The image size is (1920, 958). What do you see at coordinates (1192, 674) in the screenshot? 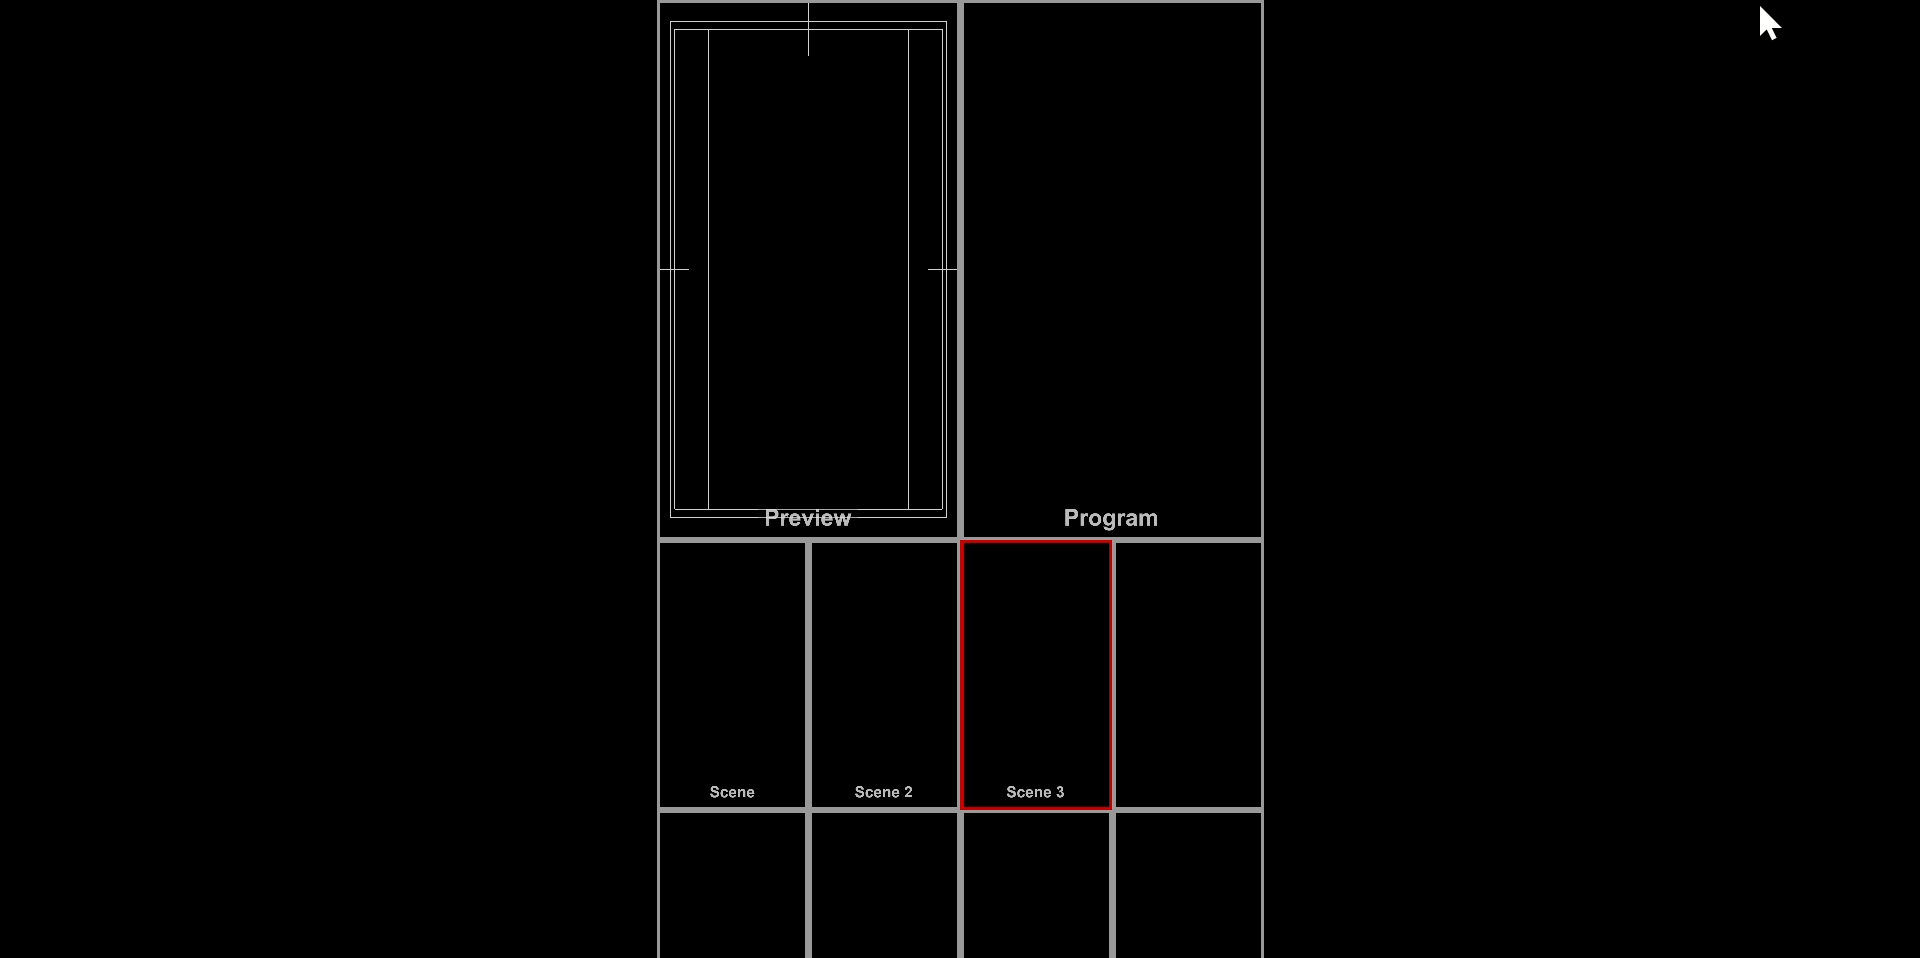
I see `placeholders for scenes that don't currently have any content assigned to them` at bounding box center [1192, 674].